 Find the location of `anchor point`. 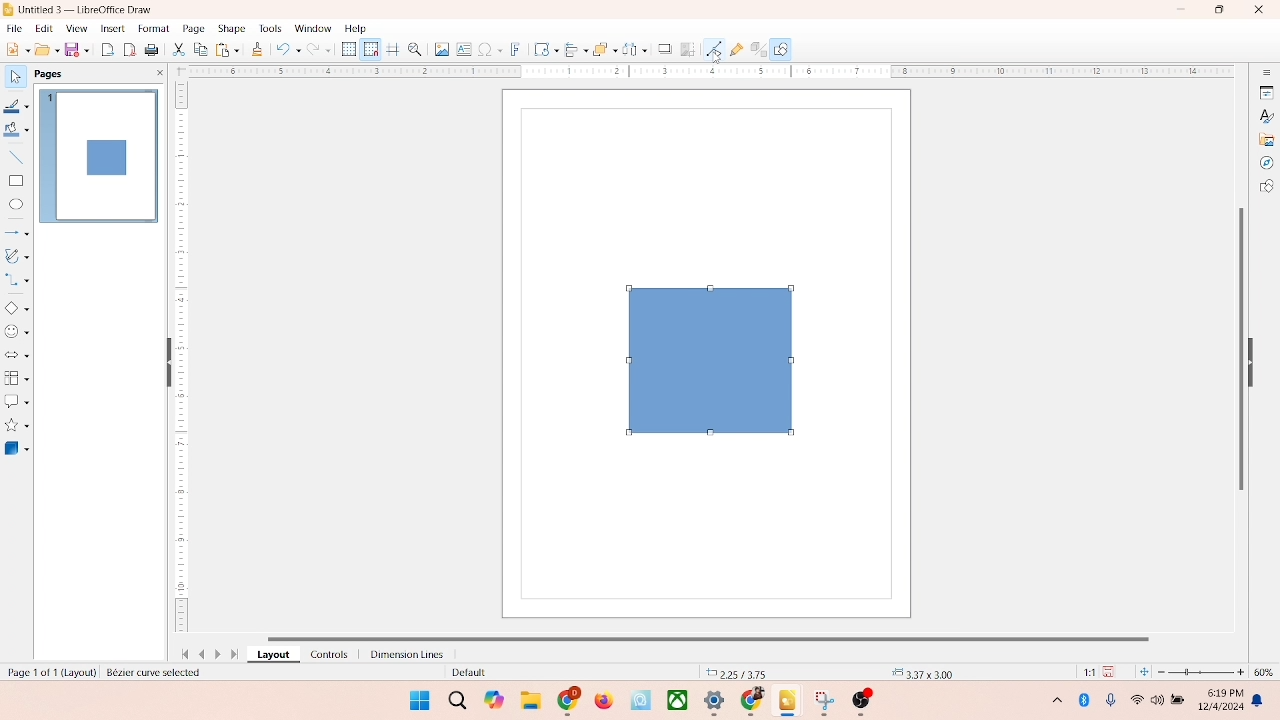

anchor point is located at coordinates (920, 671).